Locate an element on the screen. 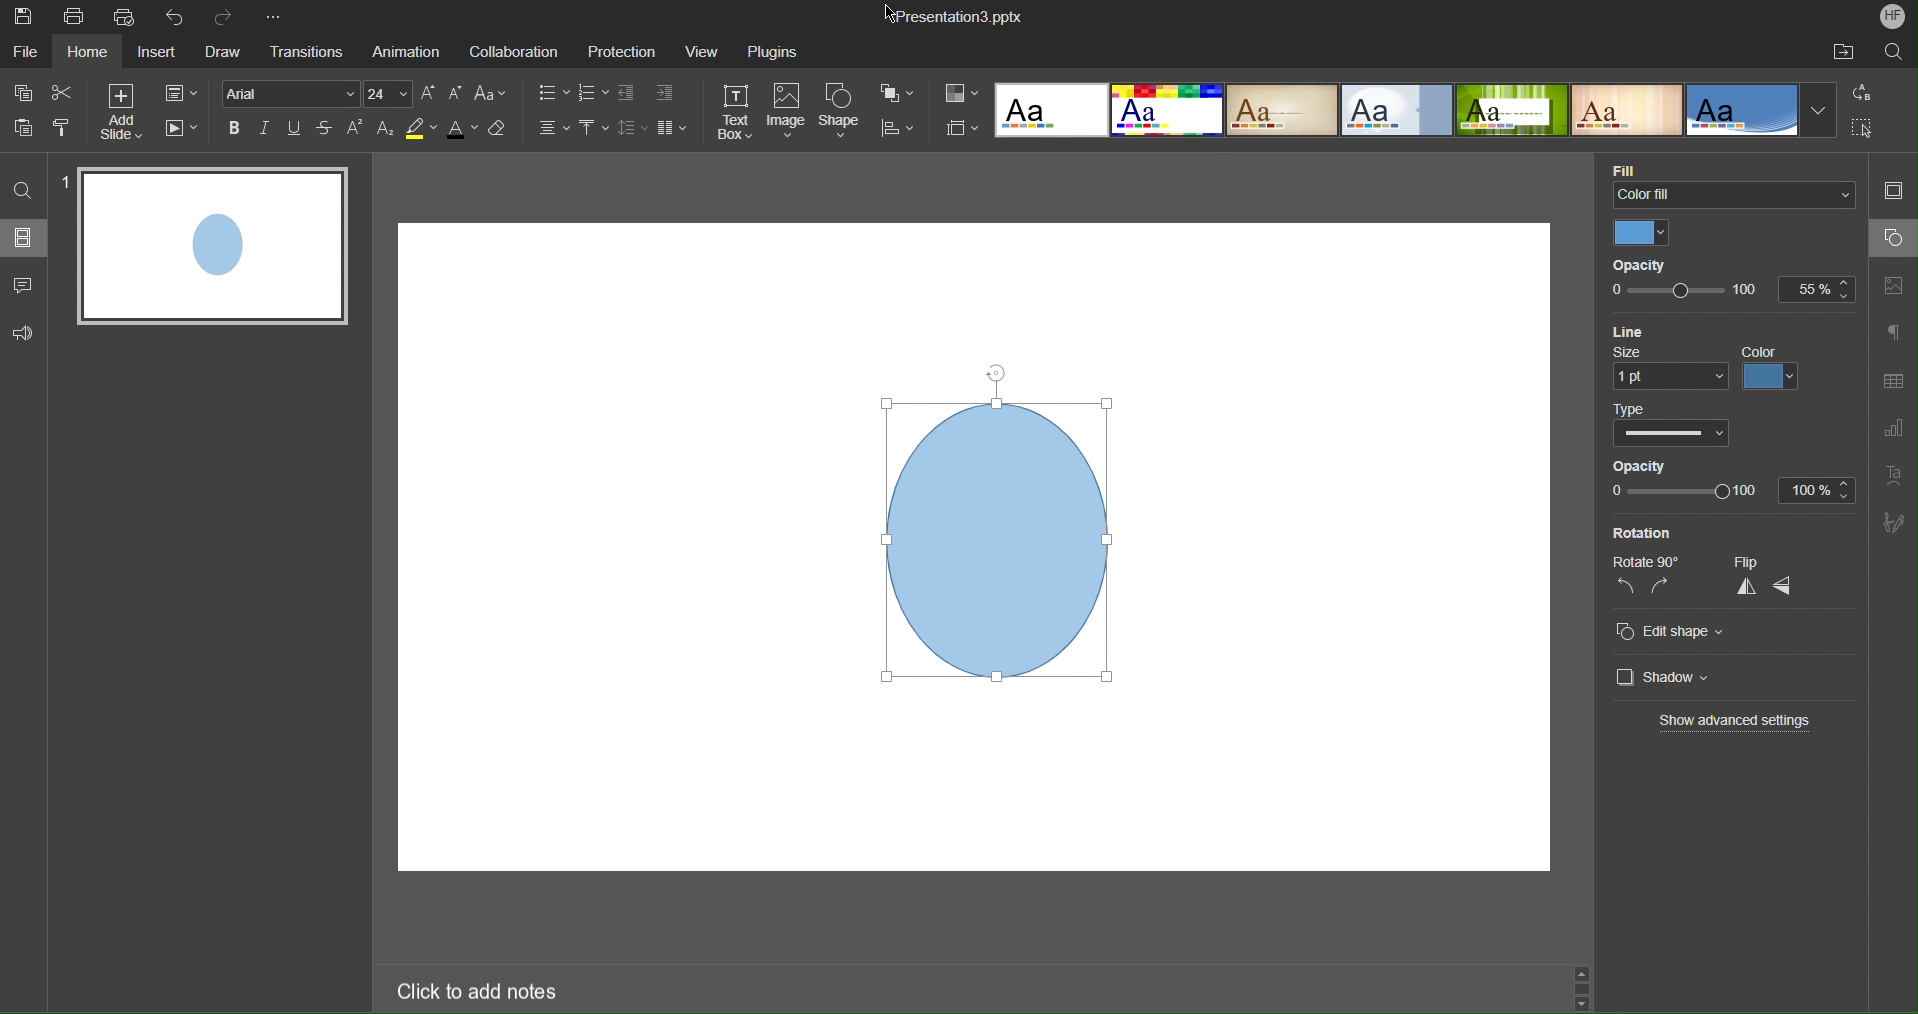 This screenshot has height=1014, width=1918. Slide is located at coordinates (216, 246).